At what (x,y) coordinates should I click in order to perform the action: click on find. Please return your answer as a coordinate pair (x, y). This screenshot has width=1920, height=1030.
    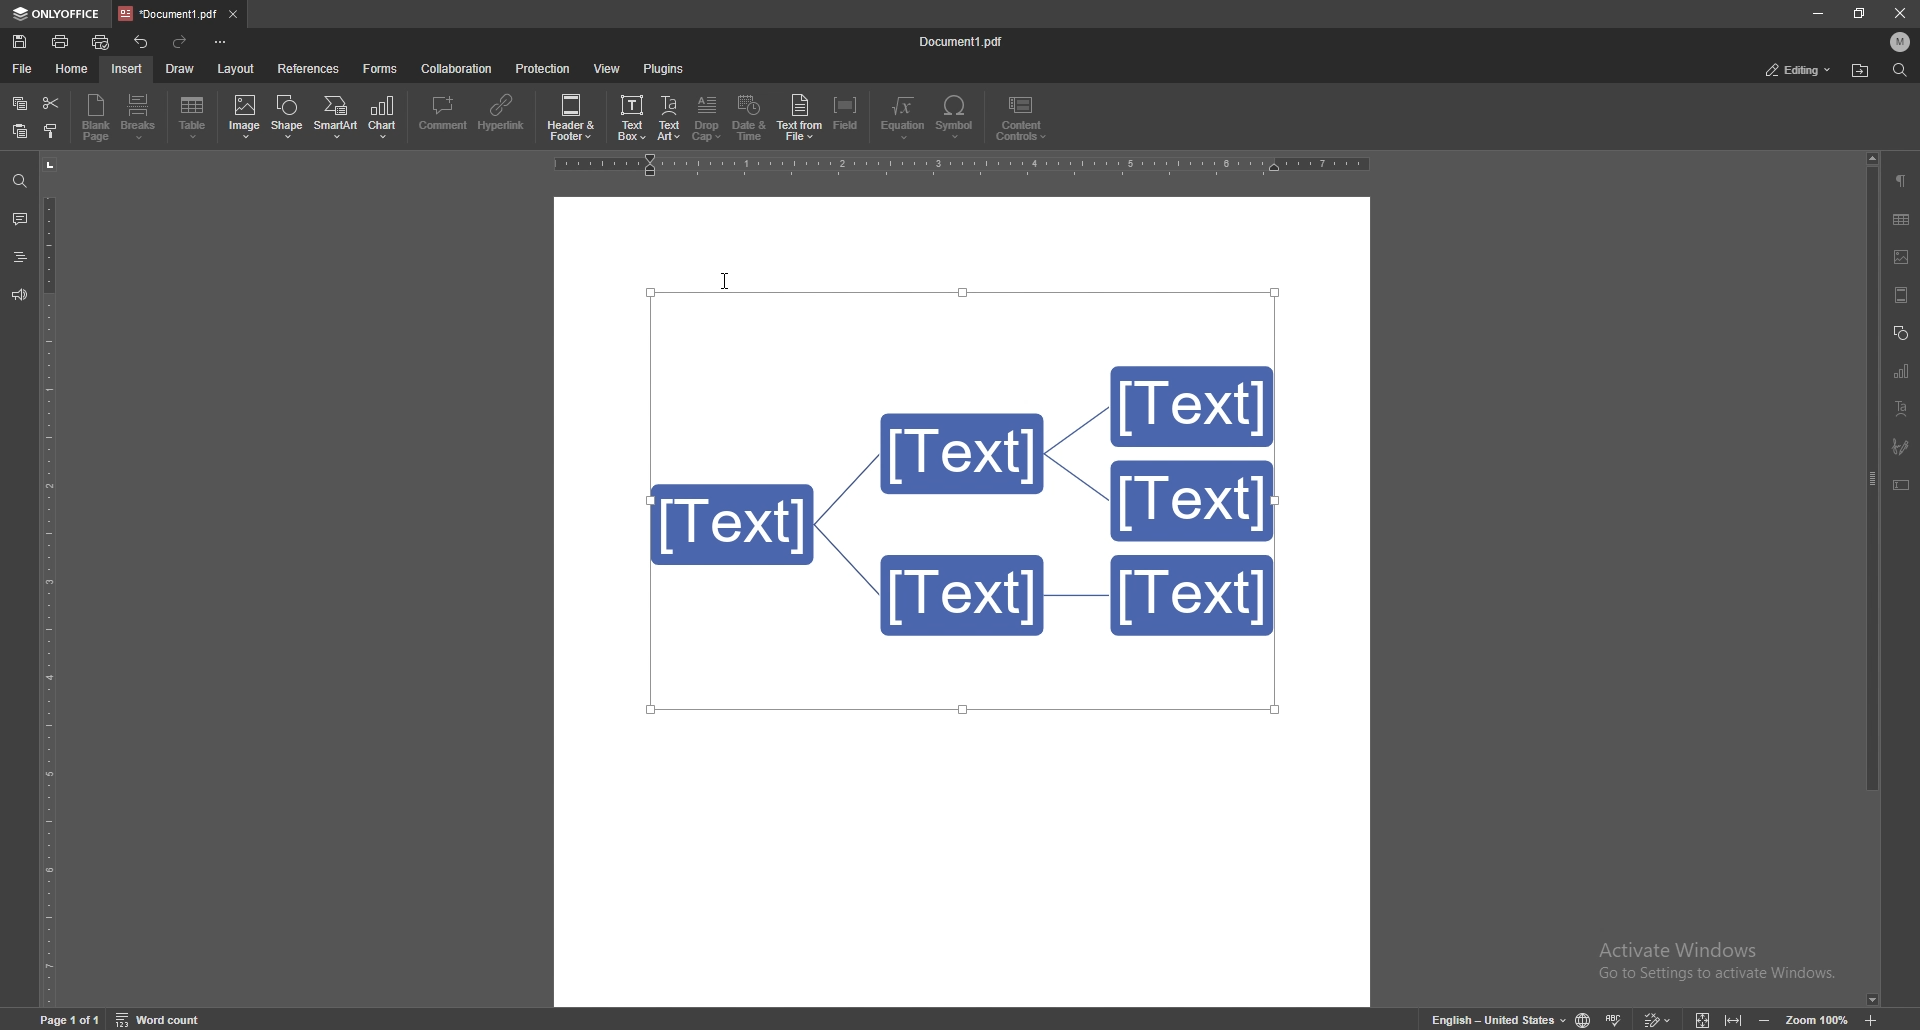
    Looking at the image, I should click on (1899, 69).